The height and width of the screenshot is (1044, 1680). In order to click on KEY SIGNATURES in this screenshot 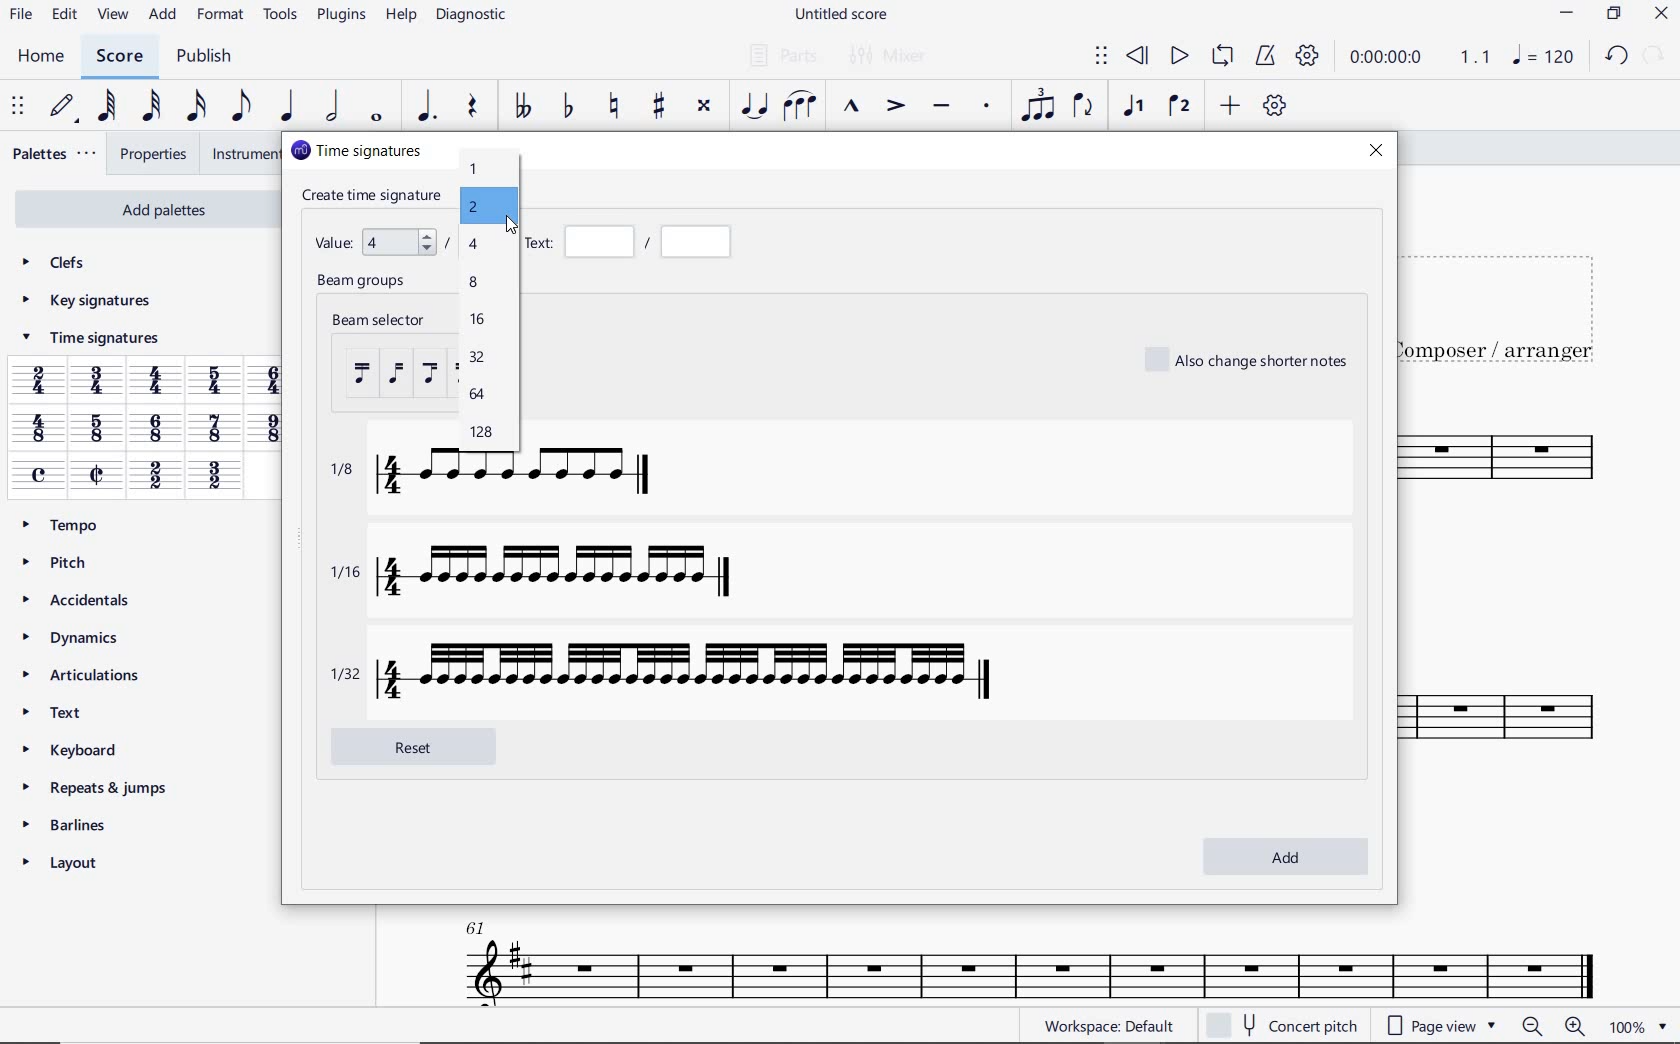, I will do `click(86, 301)`.